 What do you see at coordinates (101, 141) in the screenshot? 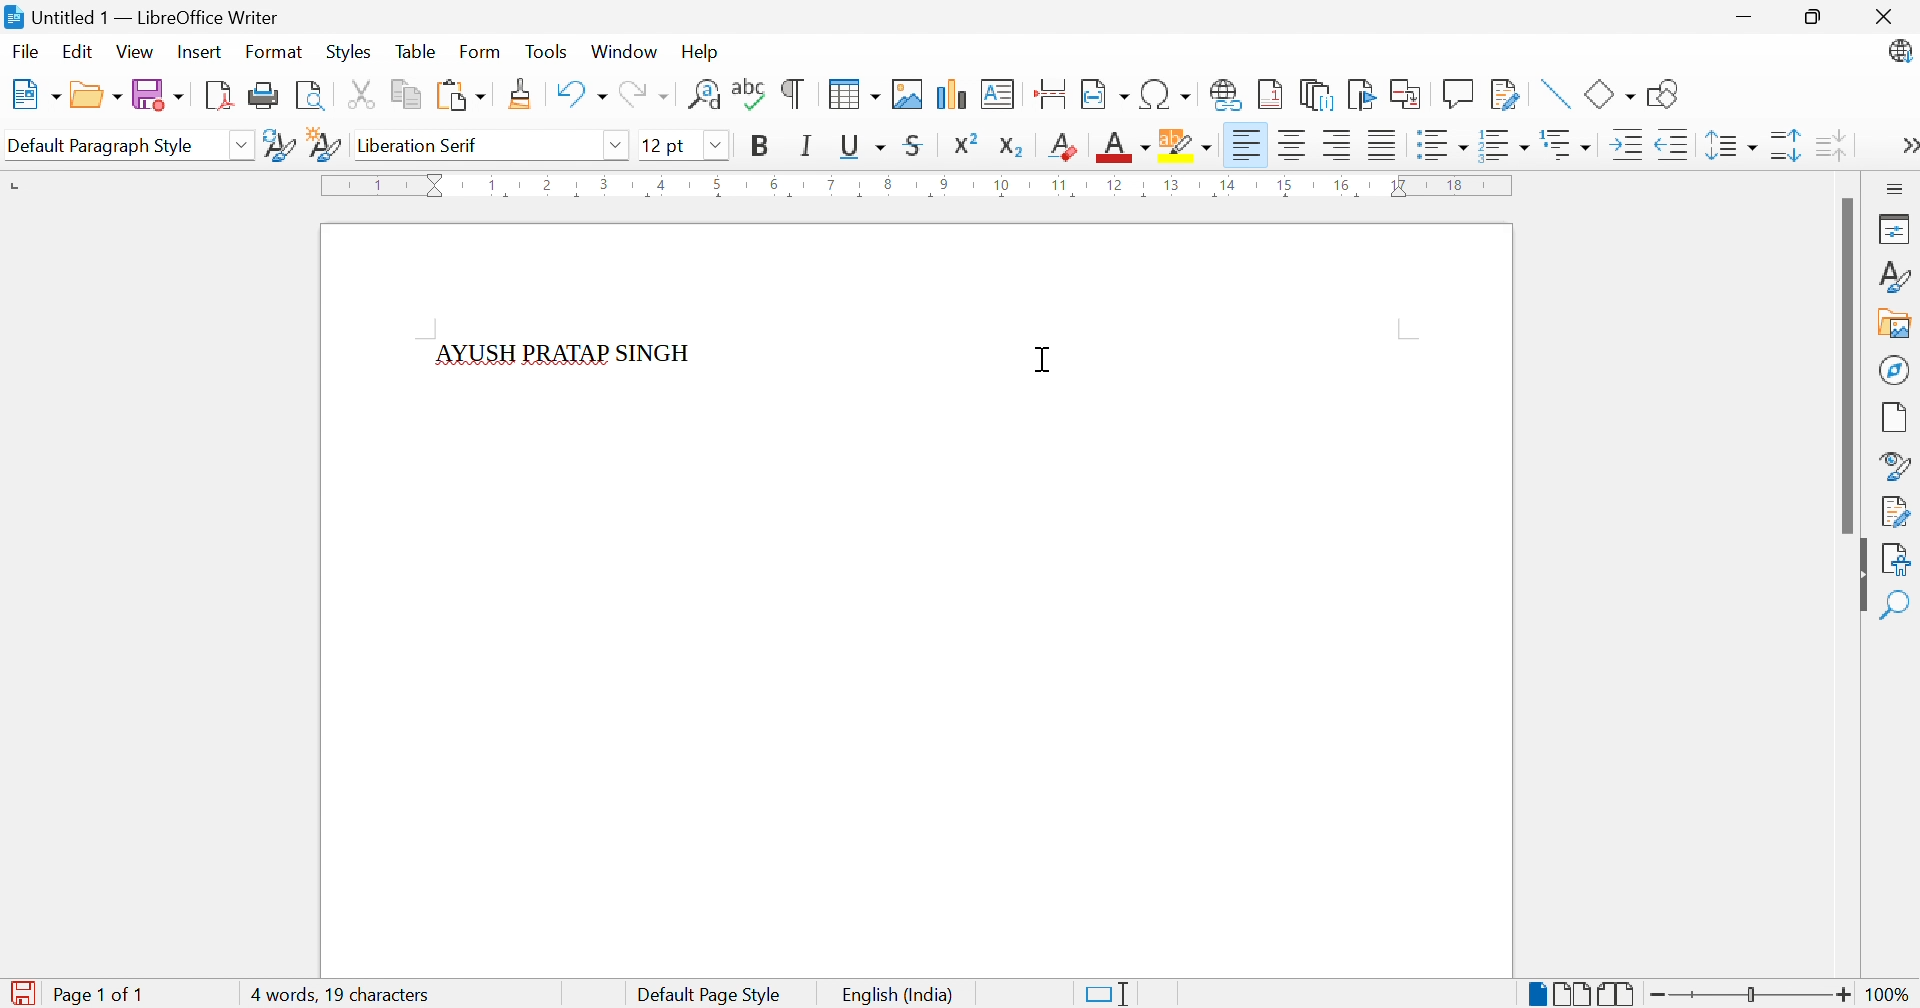
I see `Default Paragraph Style` at bounding box center [101, 141].